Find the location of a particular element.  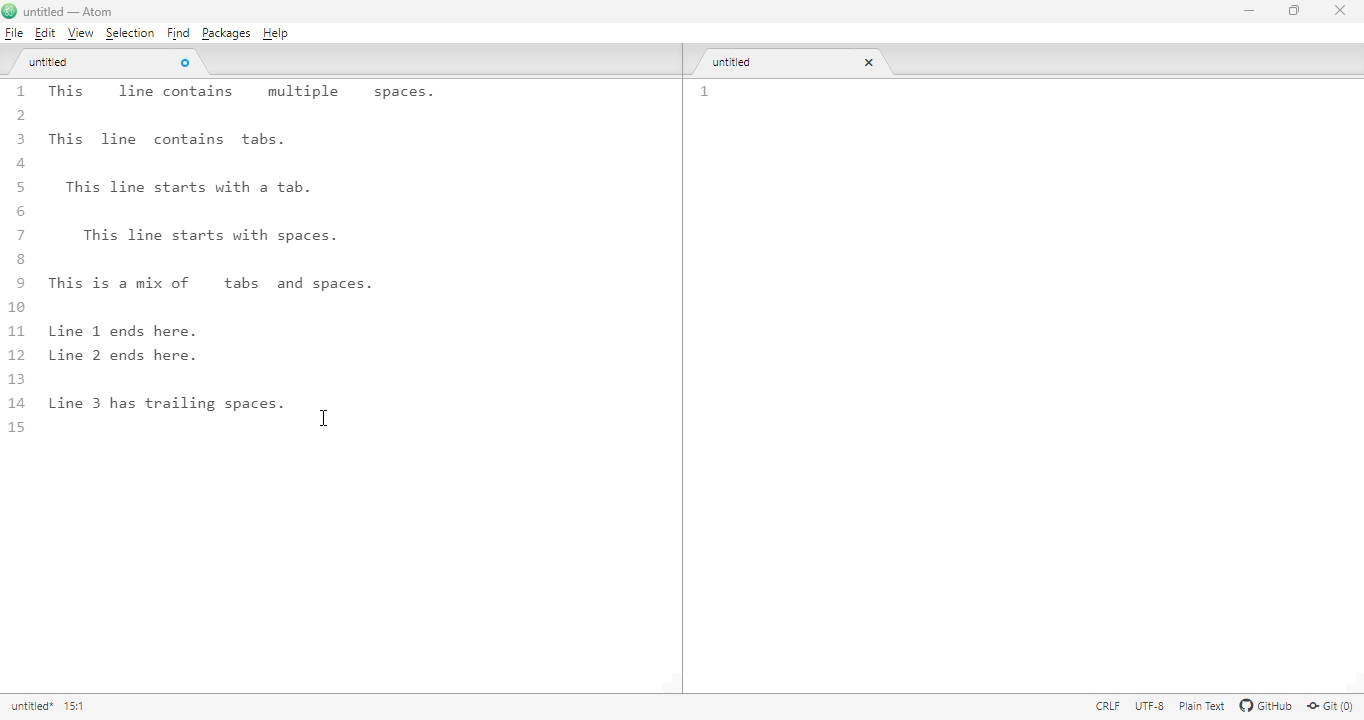

packages is located at coordinates (225, 34).